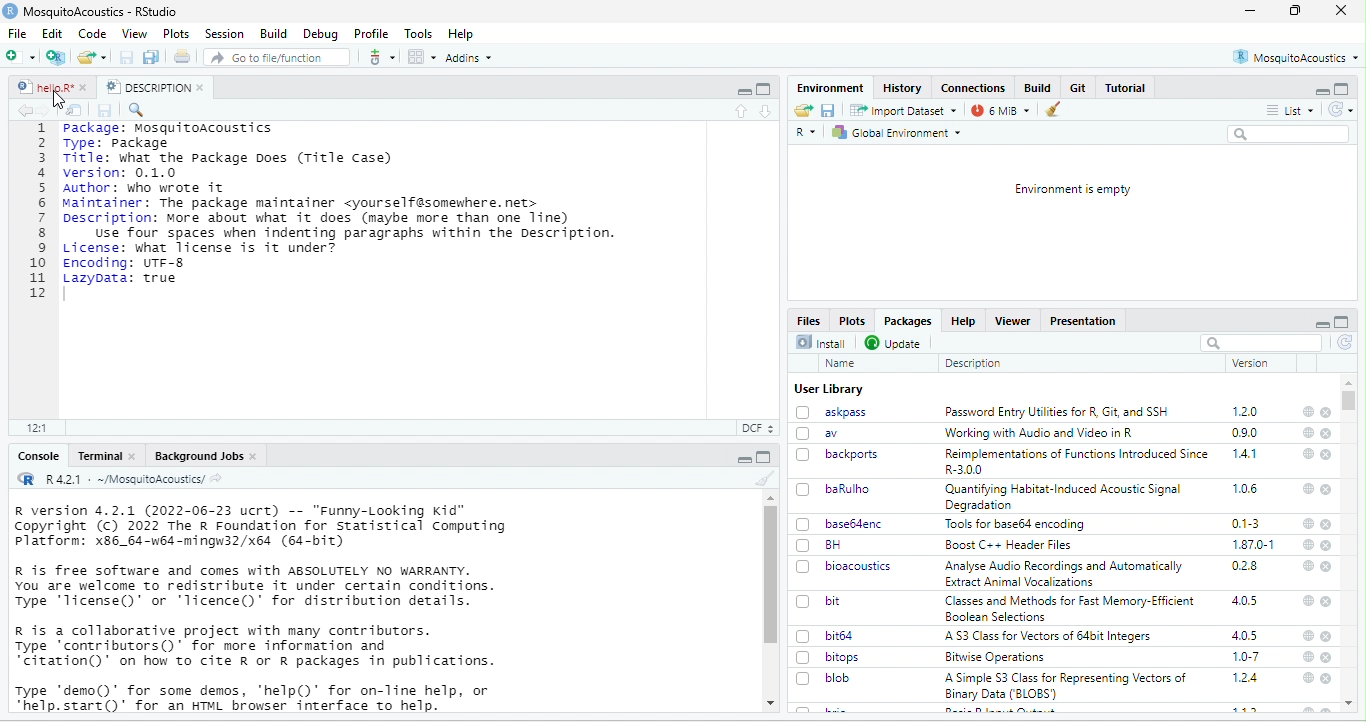  What do you see at coordinates (1340, 109) in the screenshot?
I see `Refresh` at bounding box center [1340, 109].